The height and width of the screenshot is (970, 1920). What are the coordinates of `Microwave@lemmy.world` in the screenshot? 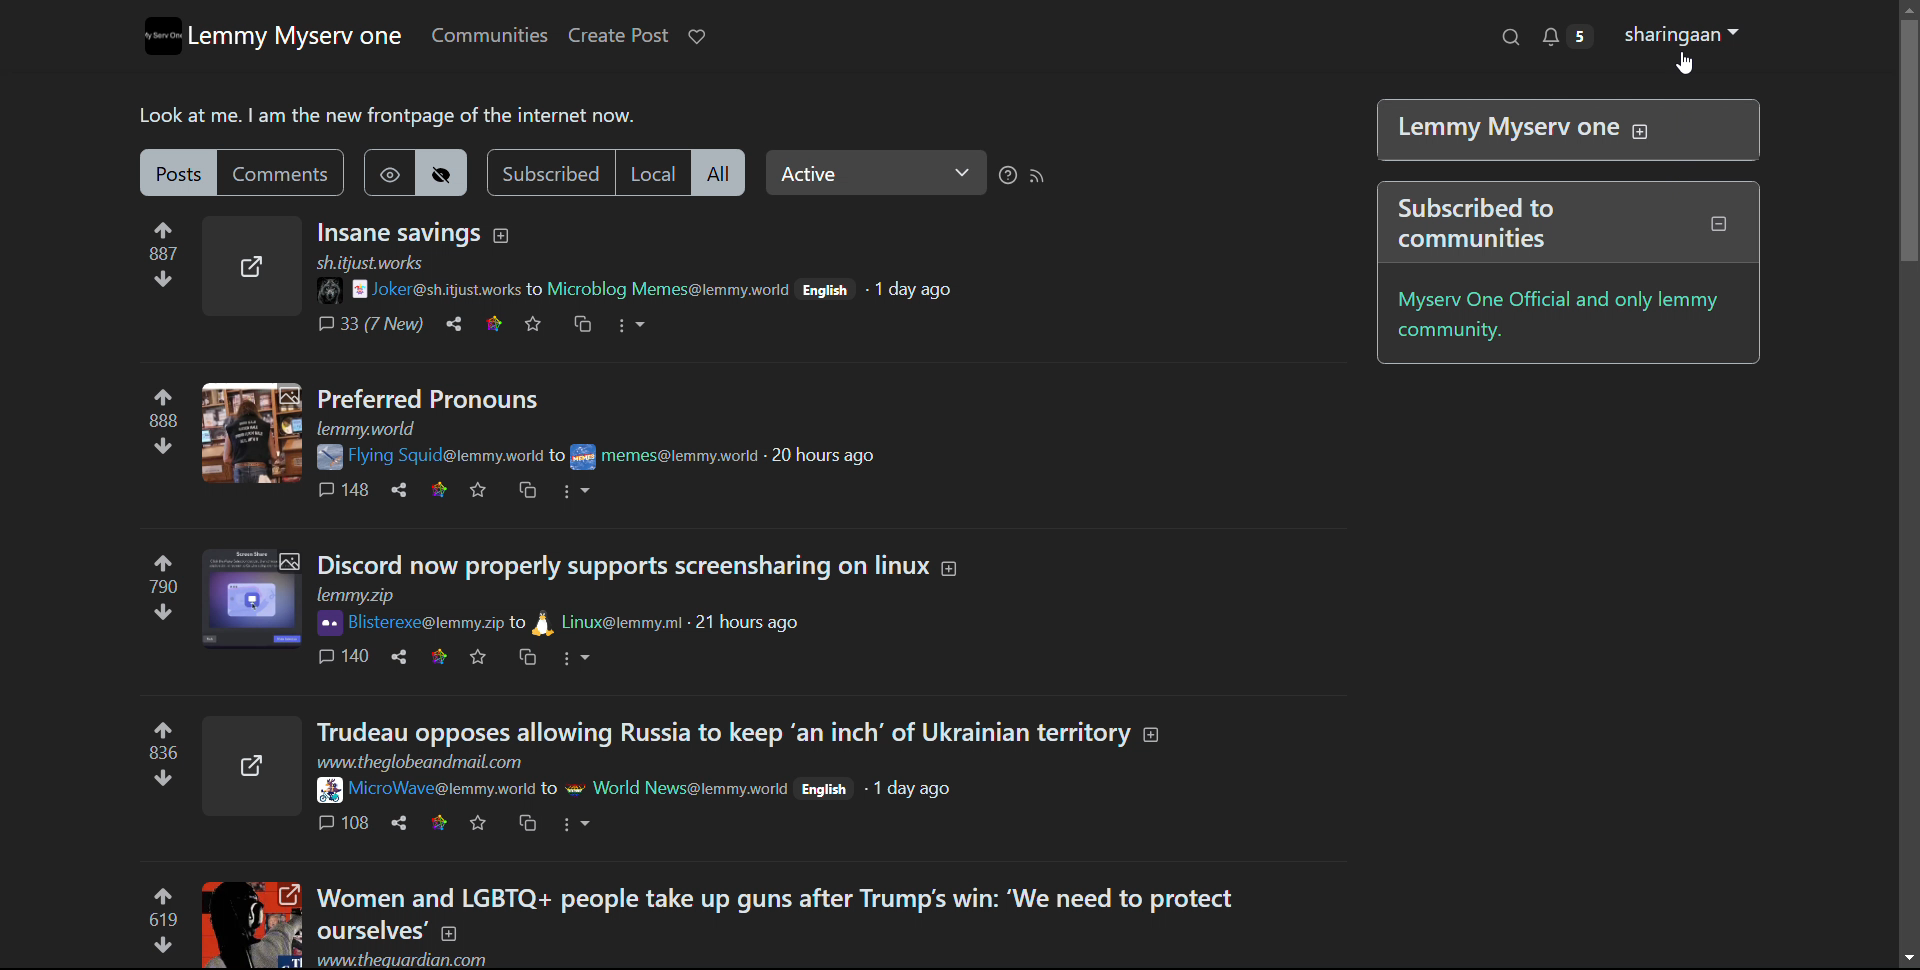 It's located at (426, 790).